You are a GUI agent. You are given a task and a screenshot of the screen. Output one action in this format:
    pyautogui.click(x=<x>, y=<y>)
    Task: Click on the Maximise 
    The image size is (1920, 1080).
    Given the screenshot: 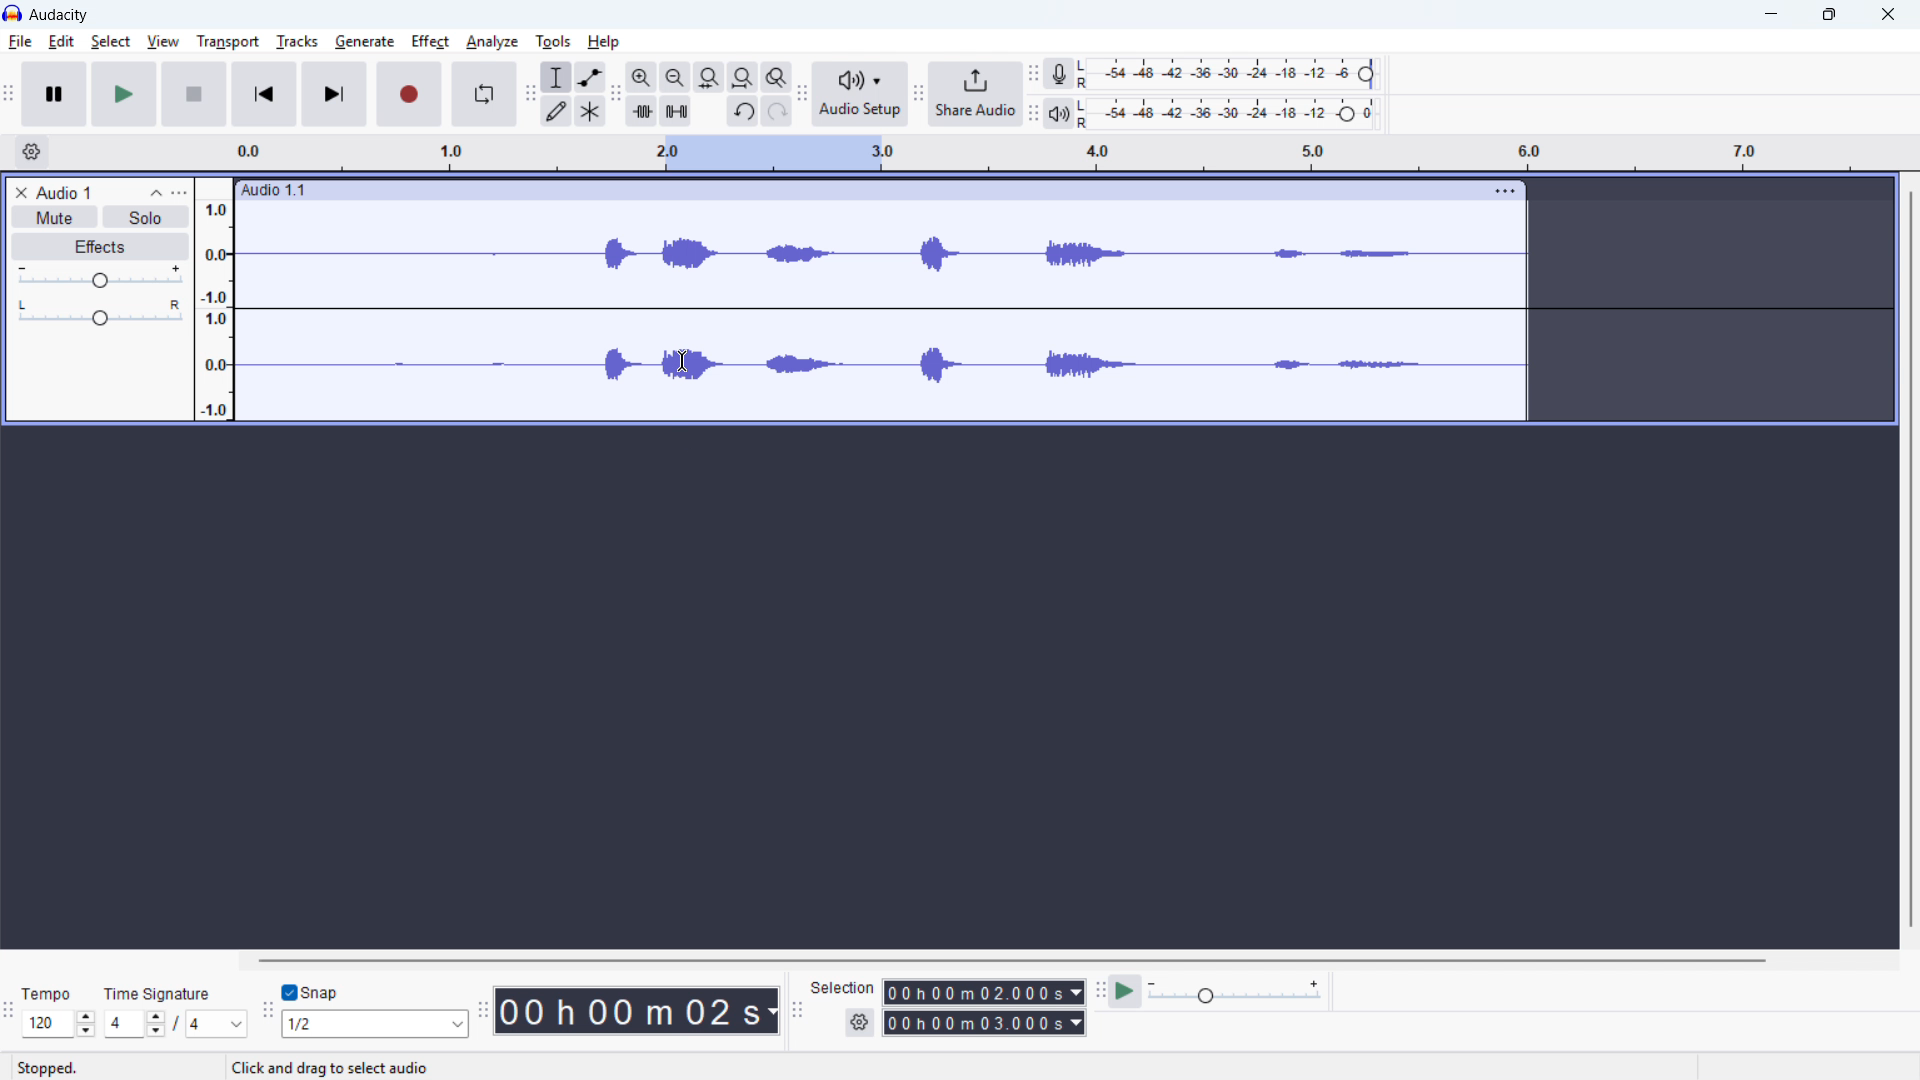 What is the action you would take?
    pyautogui.click(x=1830, y=15)
    